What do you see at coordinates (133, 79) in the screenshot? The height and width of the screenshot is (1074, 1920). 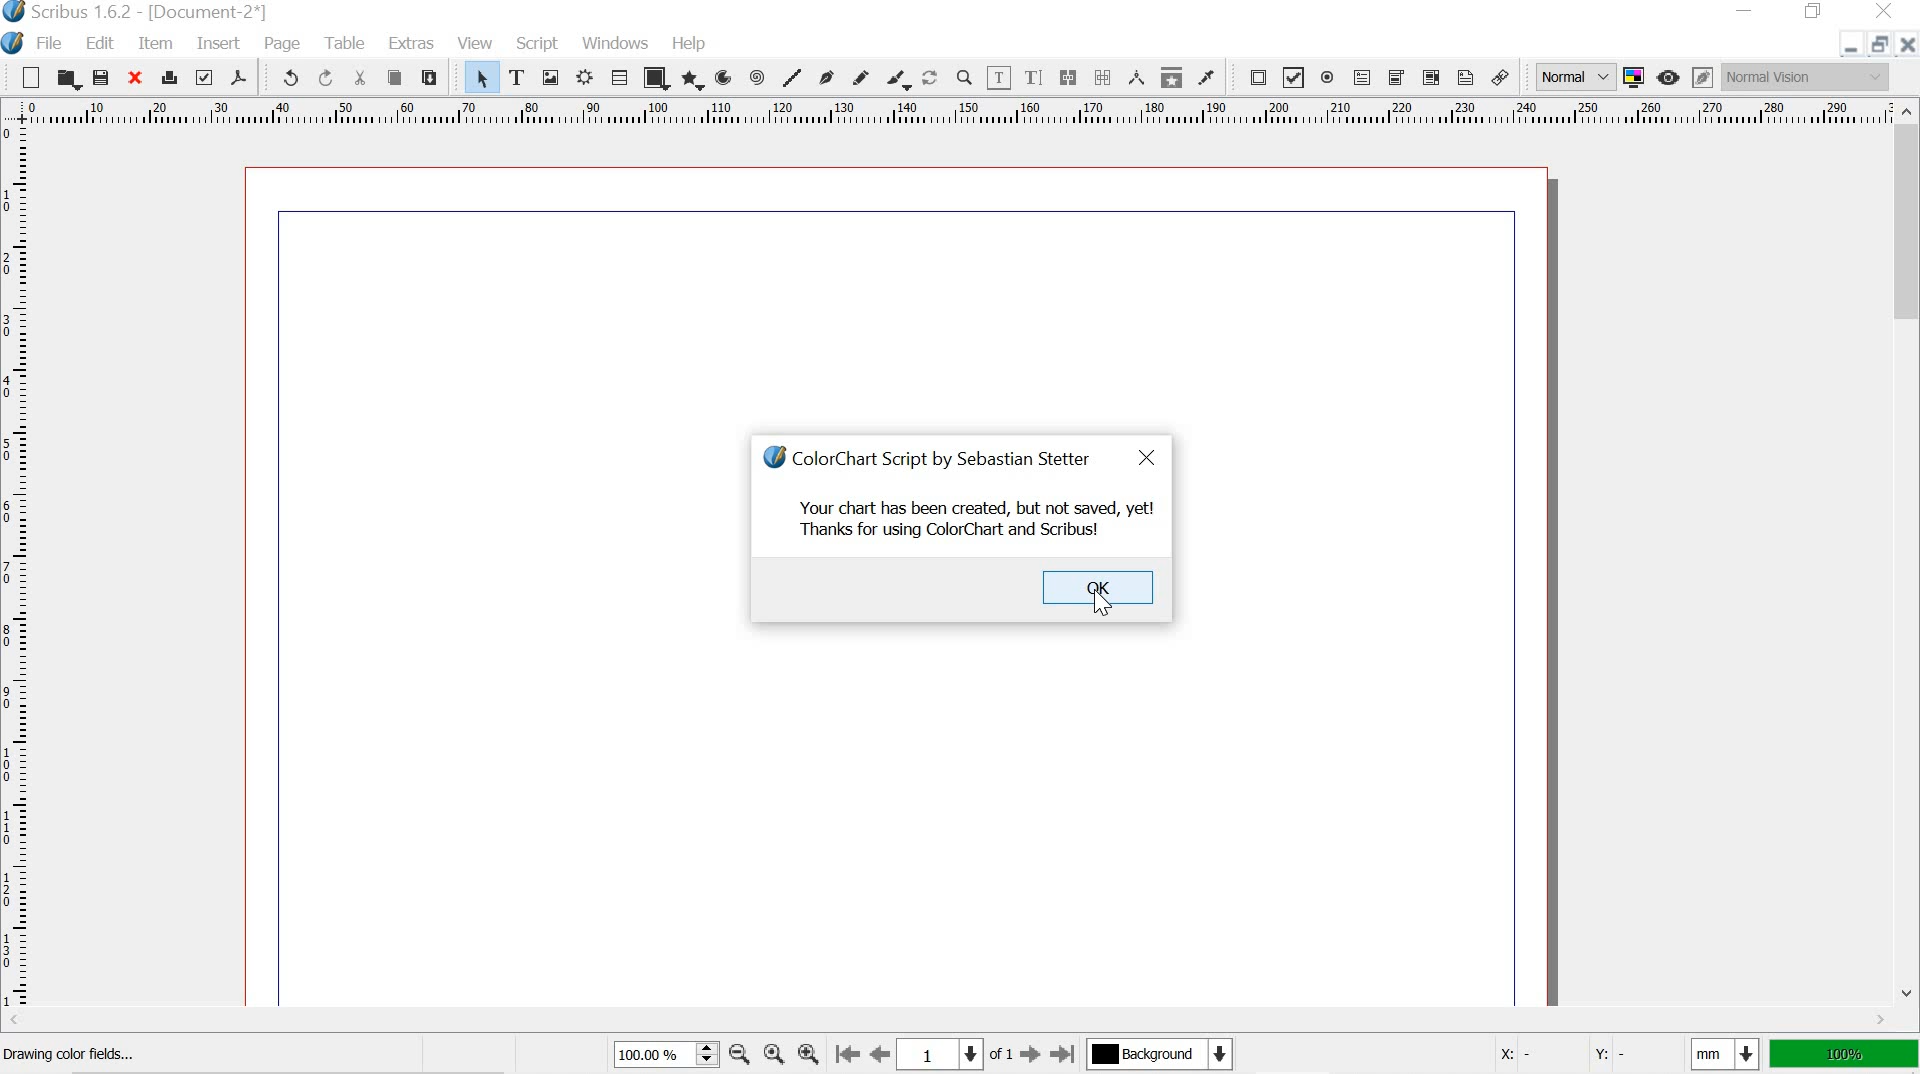 I see `close` at bounding box center [133, 79].